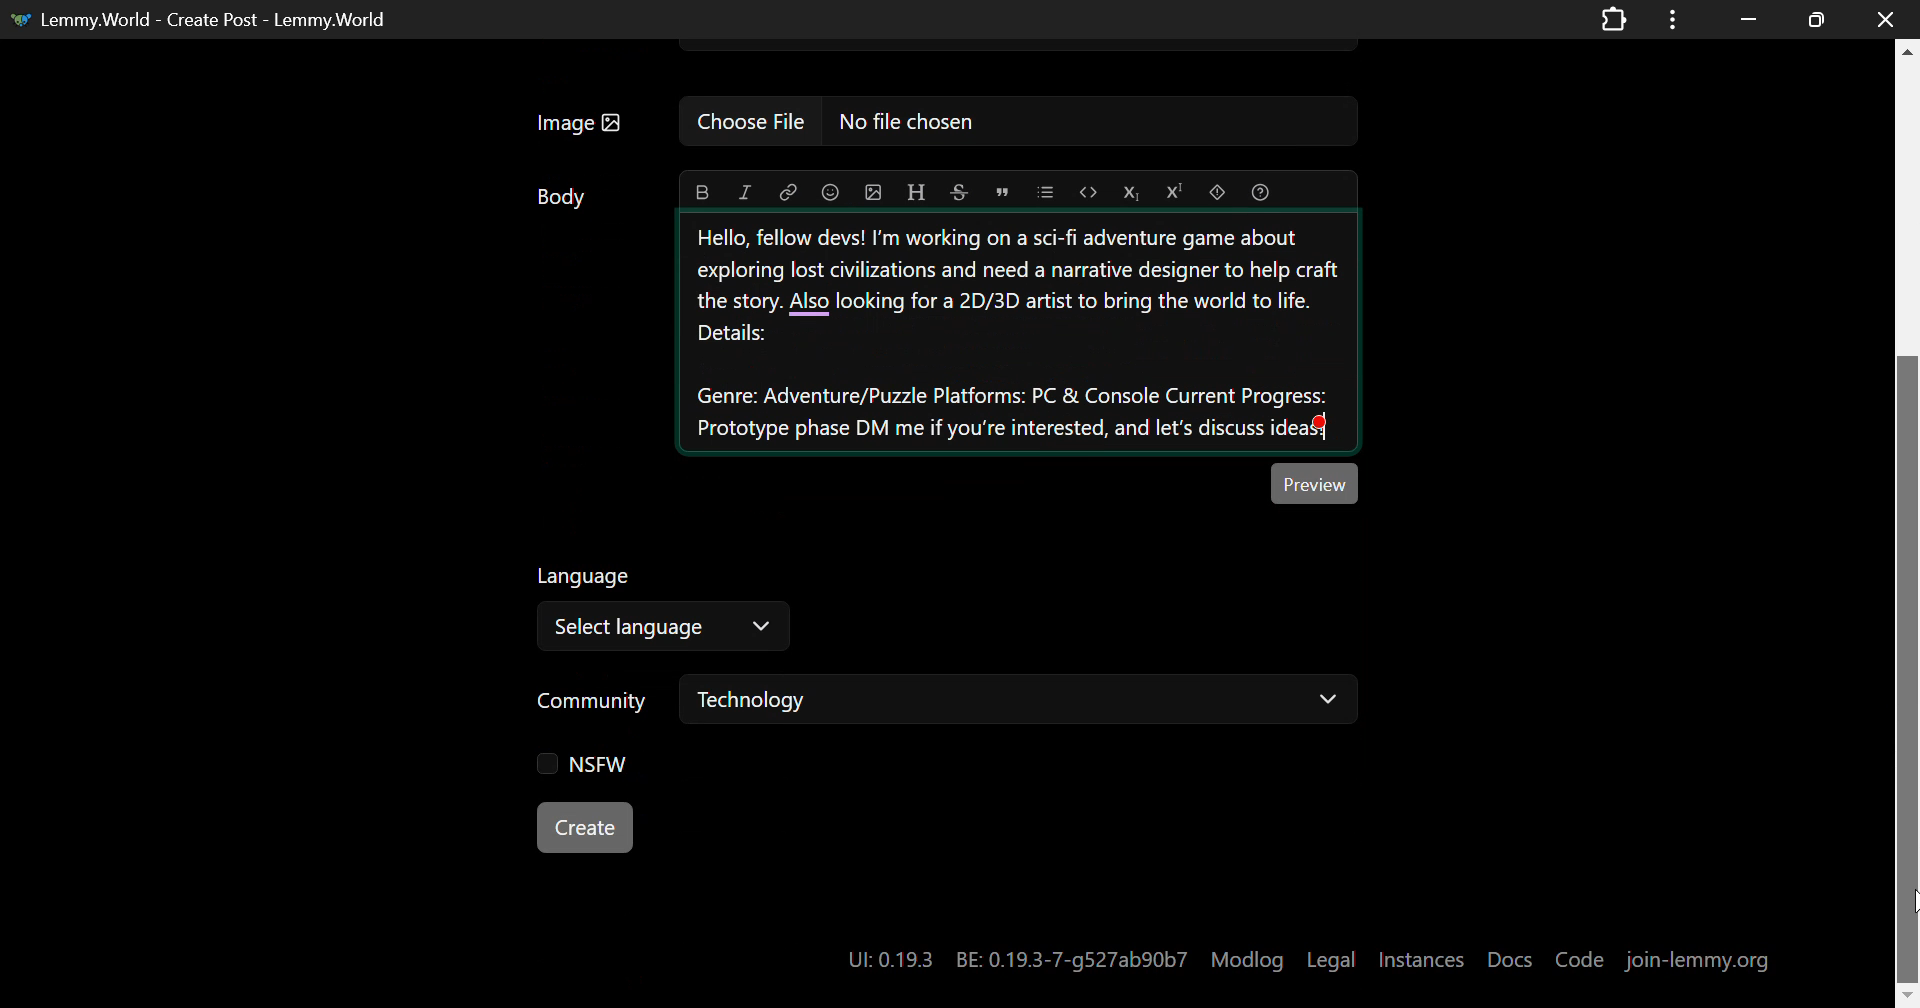  What do you see at coordinates (1216, 192) in the screenshot?
I see `spoiler` at bounding box center [1216, 192].